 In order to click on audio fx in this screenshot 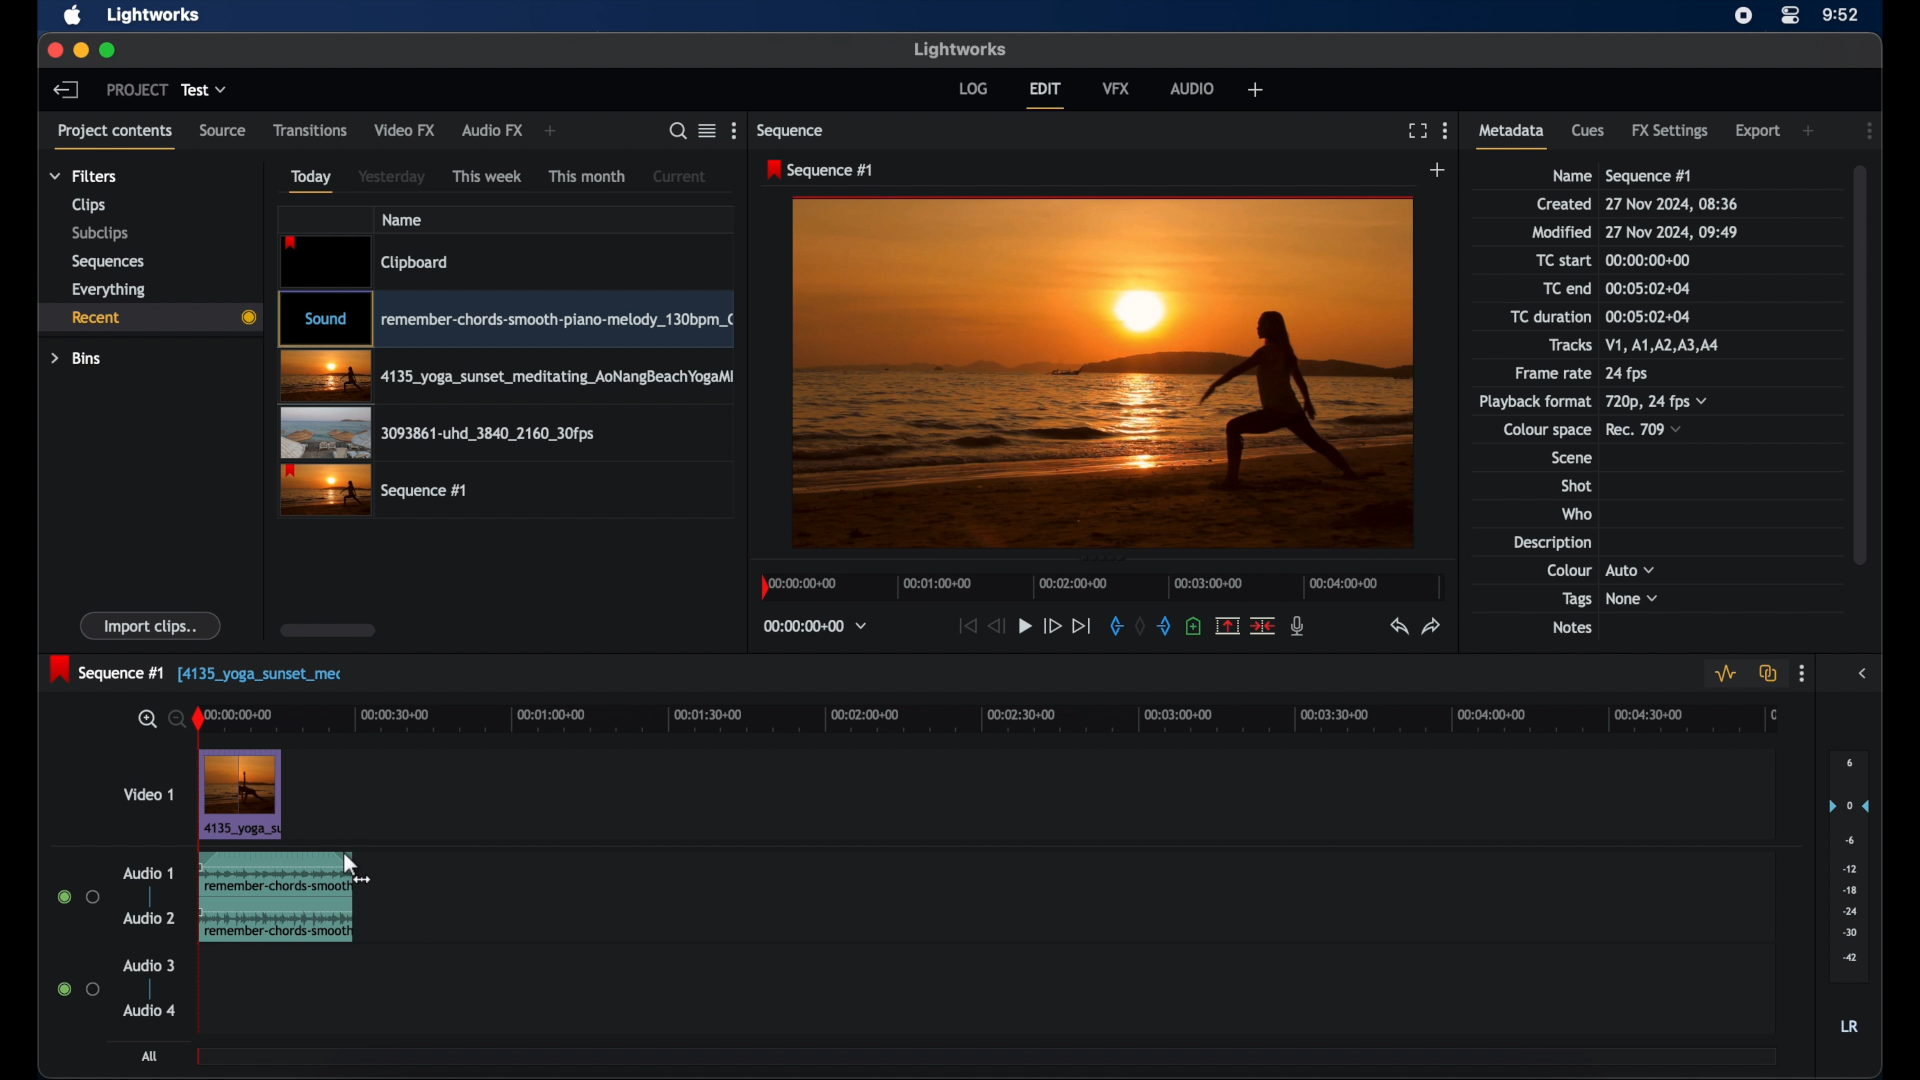, I will do `click(493, 131)`.